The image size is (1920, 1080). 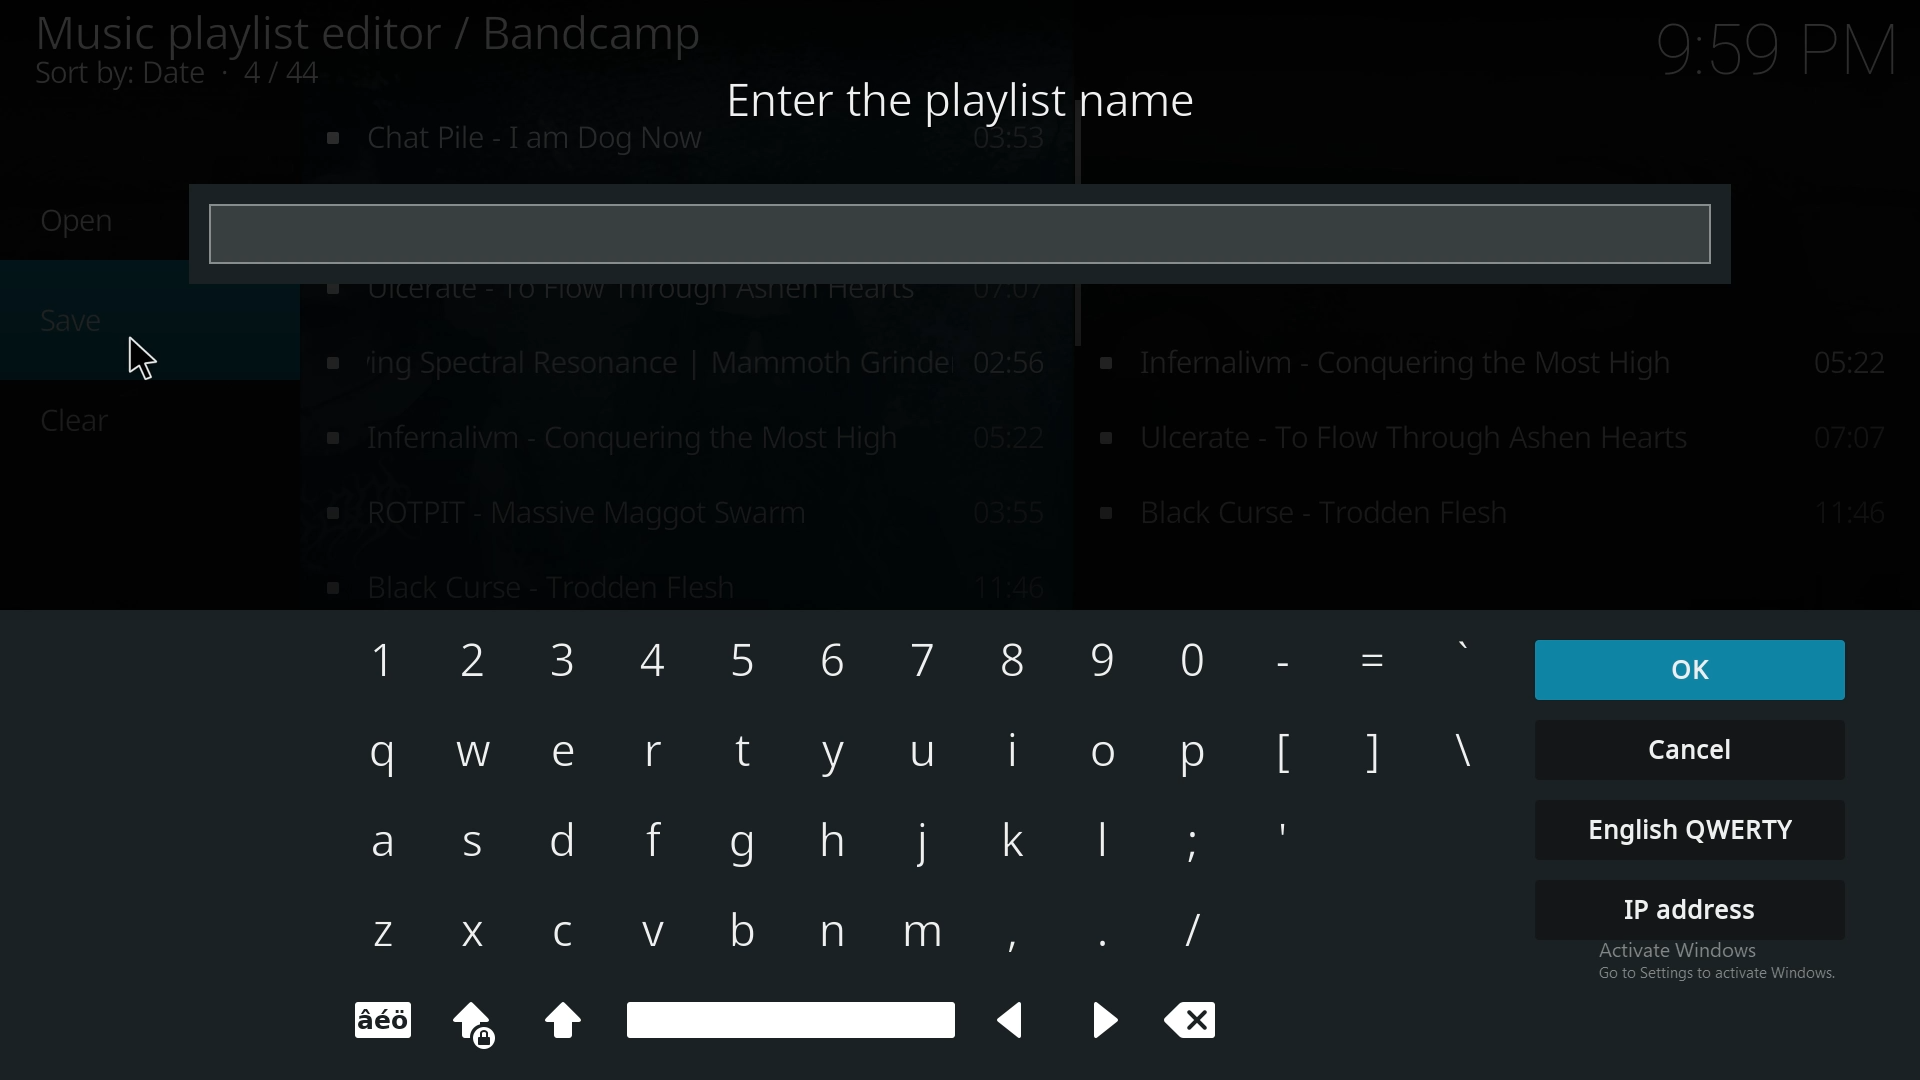 What do you see at coordinates (683, 587) in the screenshot?
I see `Song title` at bounding box center [683, 587].